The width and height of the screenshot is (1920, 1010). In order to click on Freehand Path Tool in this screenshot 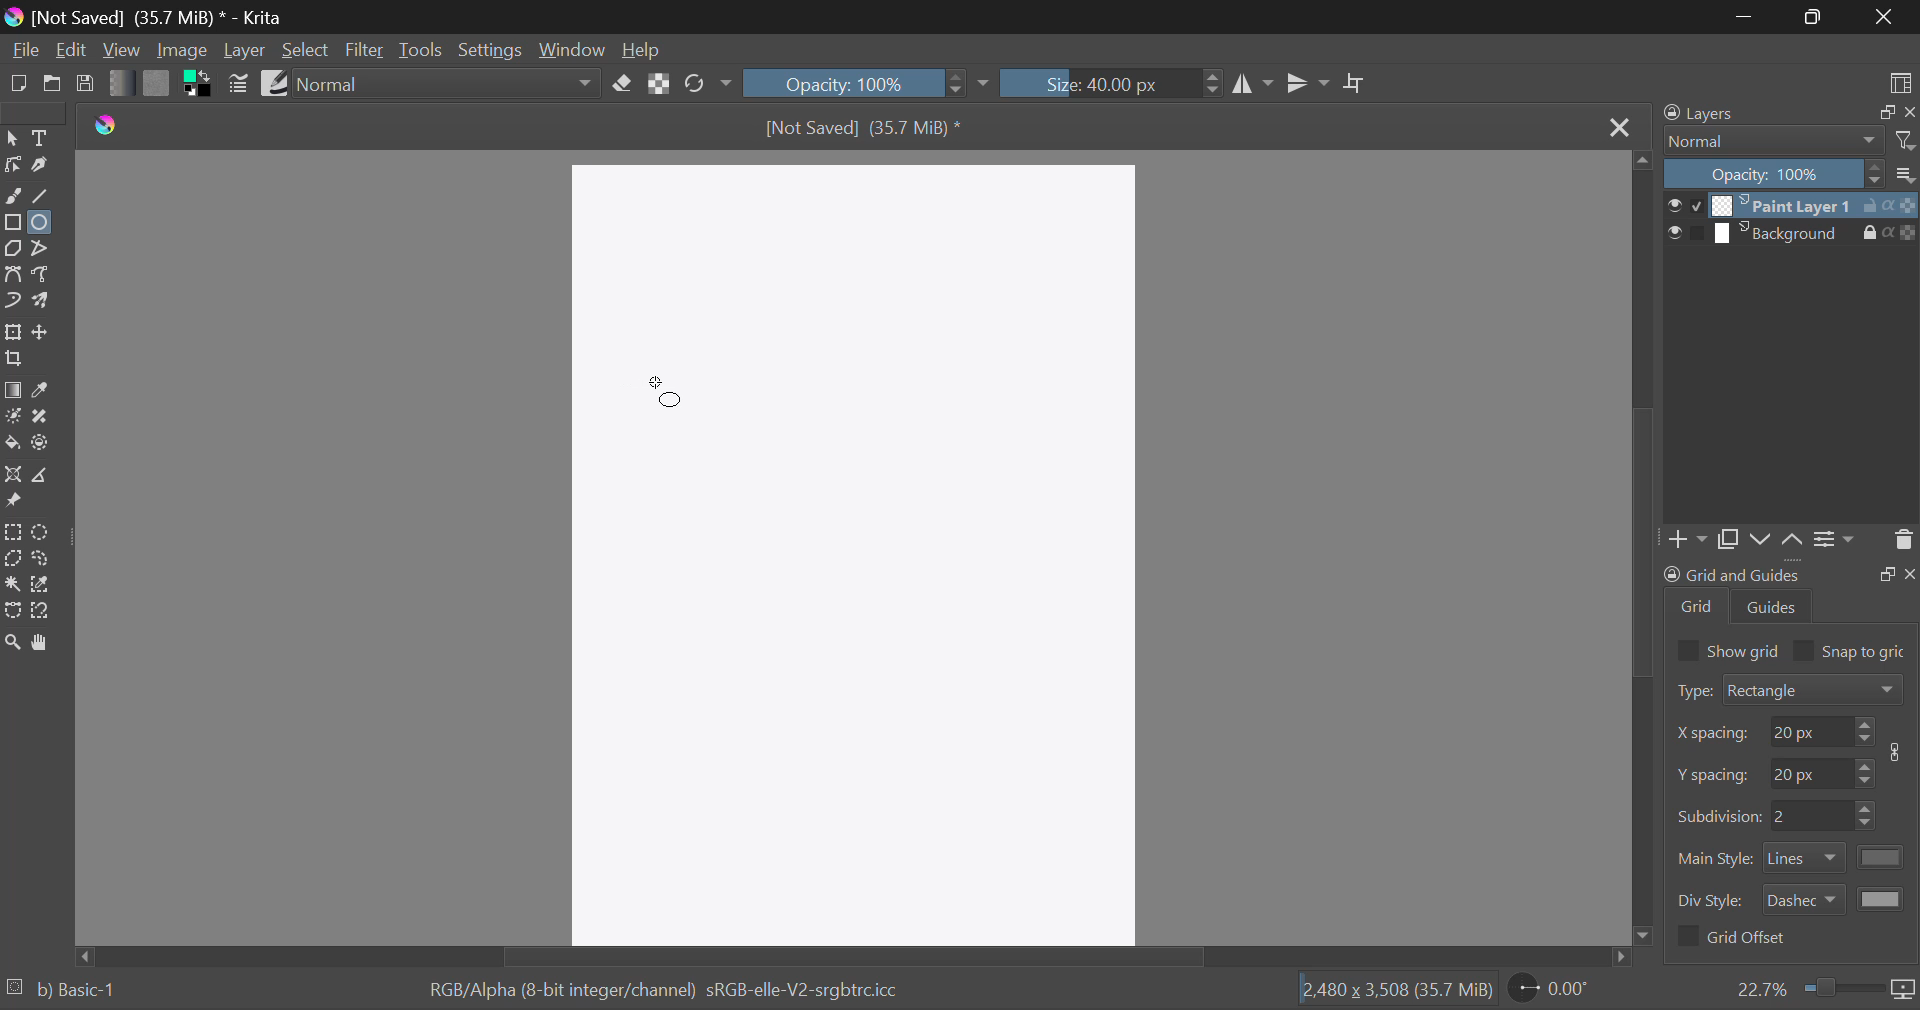, I will do `click(42, 273)`.